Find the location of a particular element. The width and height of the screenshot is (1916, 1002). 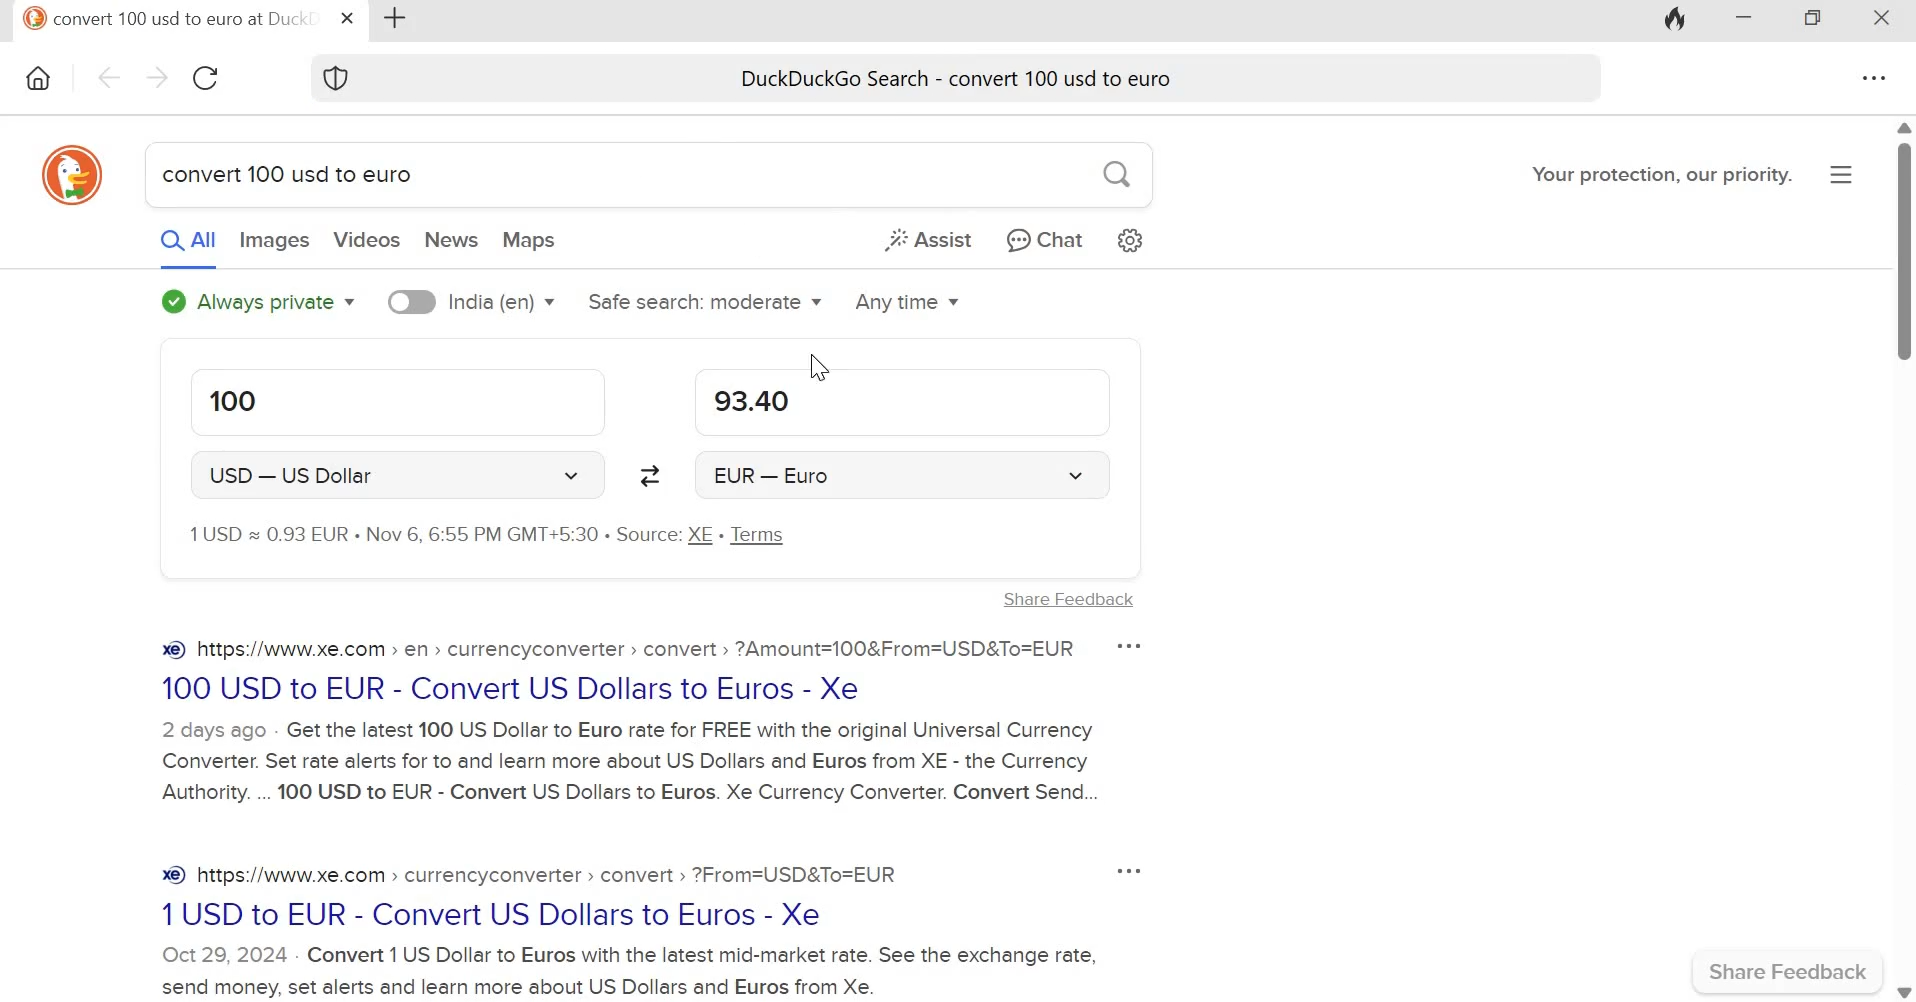

Anytime is located at coordinates (907, 302).